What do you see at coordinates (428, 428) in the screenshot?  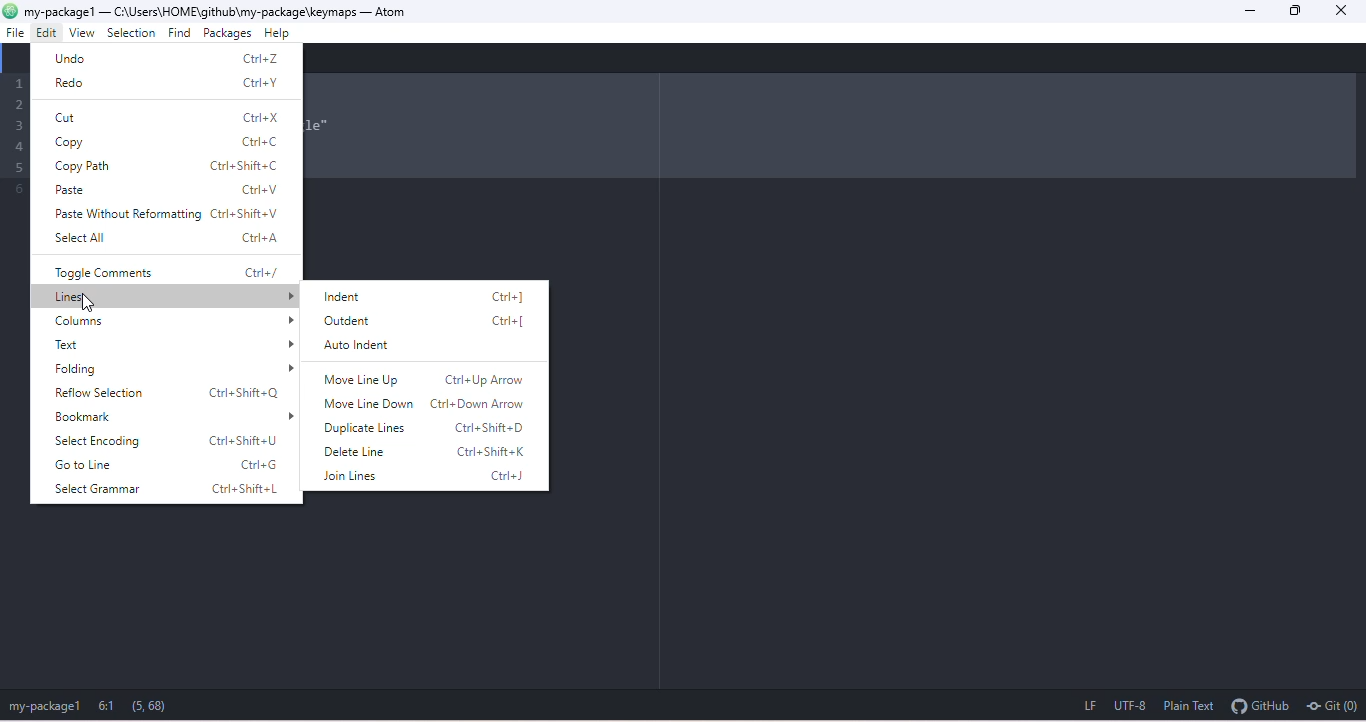 I see `duplicate lines` at bounding box center [428, 428].